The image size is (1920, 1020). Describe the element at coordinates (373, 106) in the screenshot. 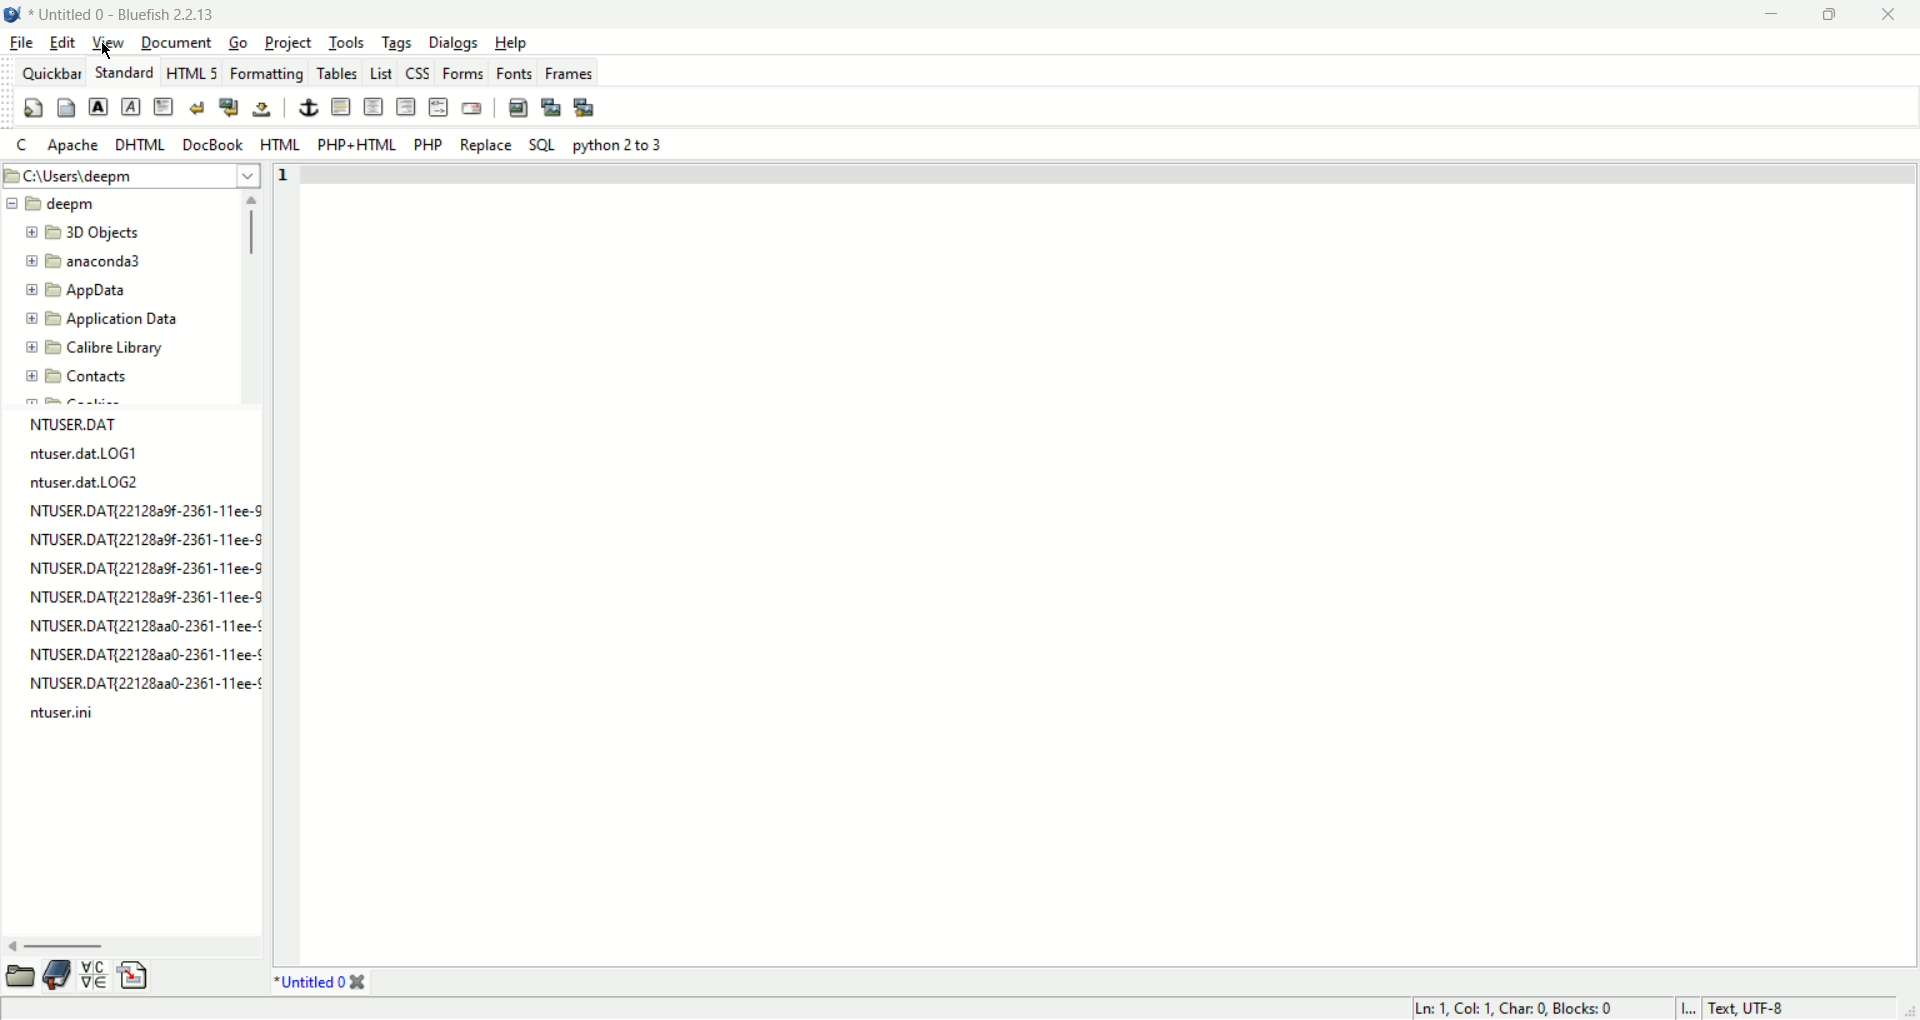

I see `center` at that location.